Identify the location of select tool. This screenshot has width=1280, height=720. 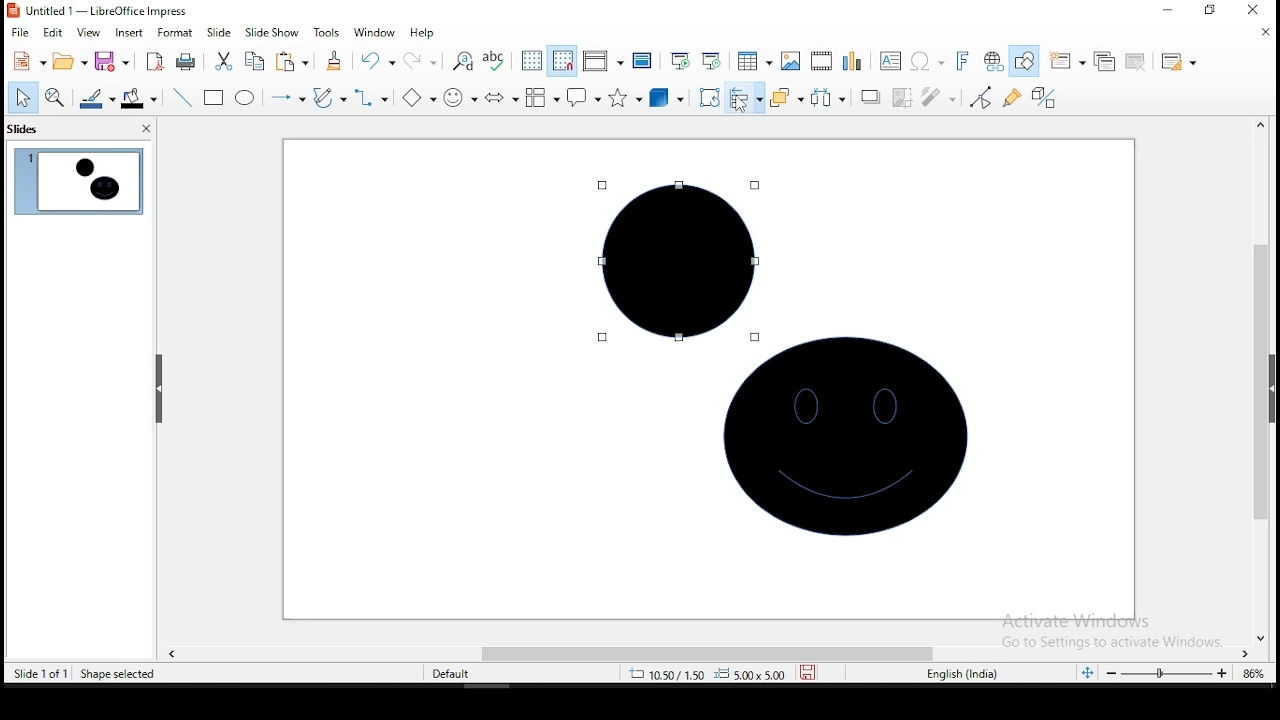
(23, 97).